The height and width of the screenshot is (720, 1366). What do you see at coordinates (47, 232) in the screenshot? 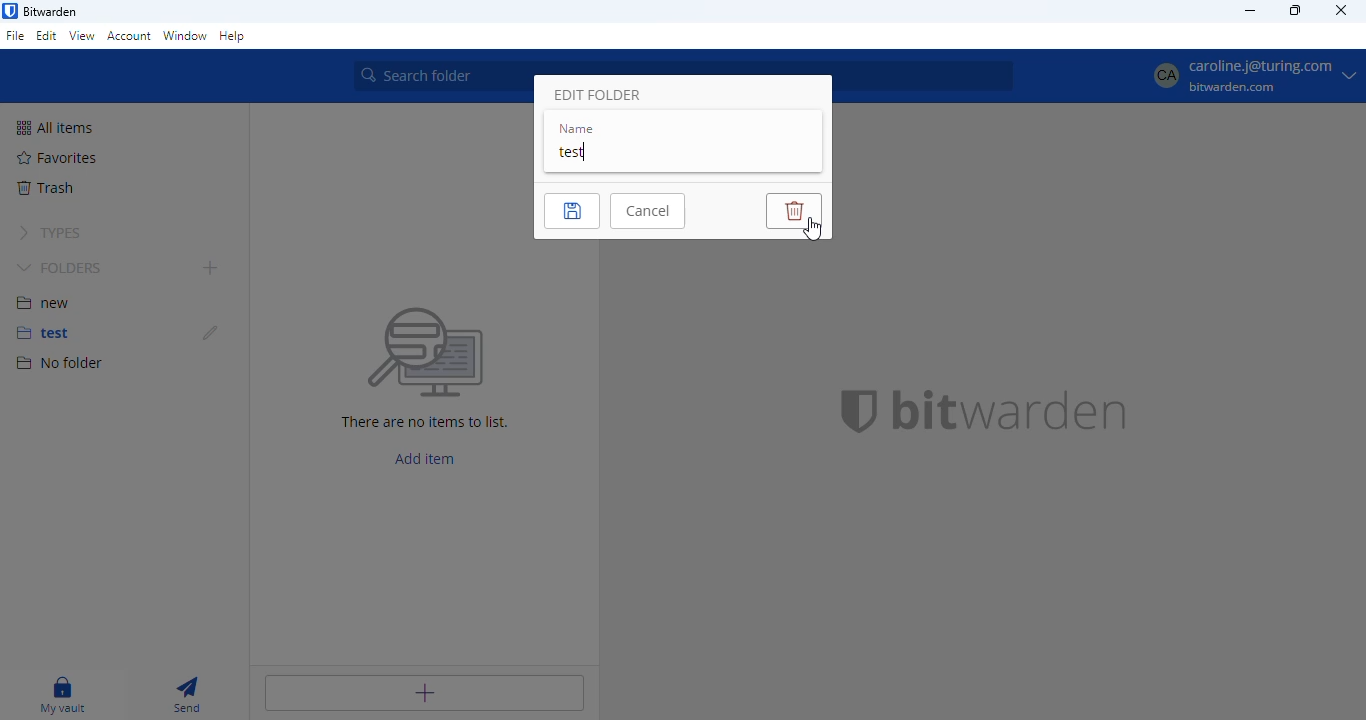
I see `types` at bounding box center [47, 232].